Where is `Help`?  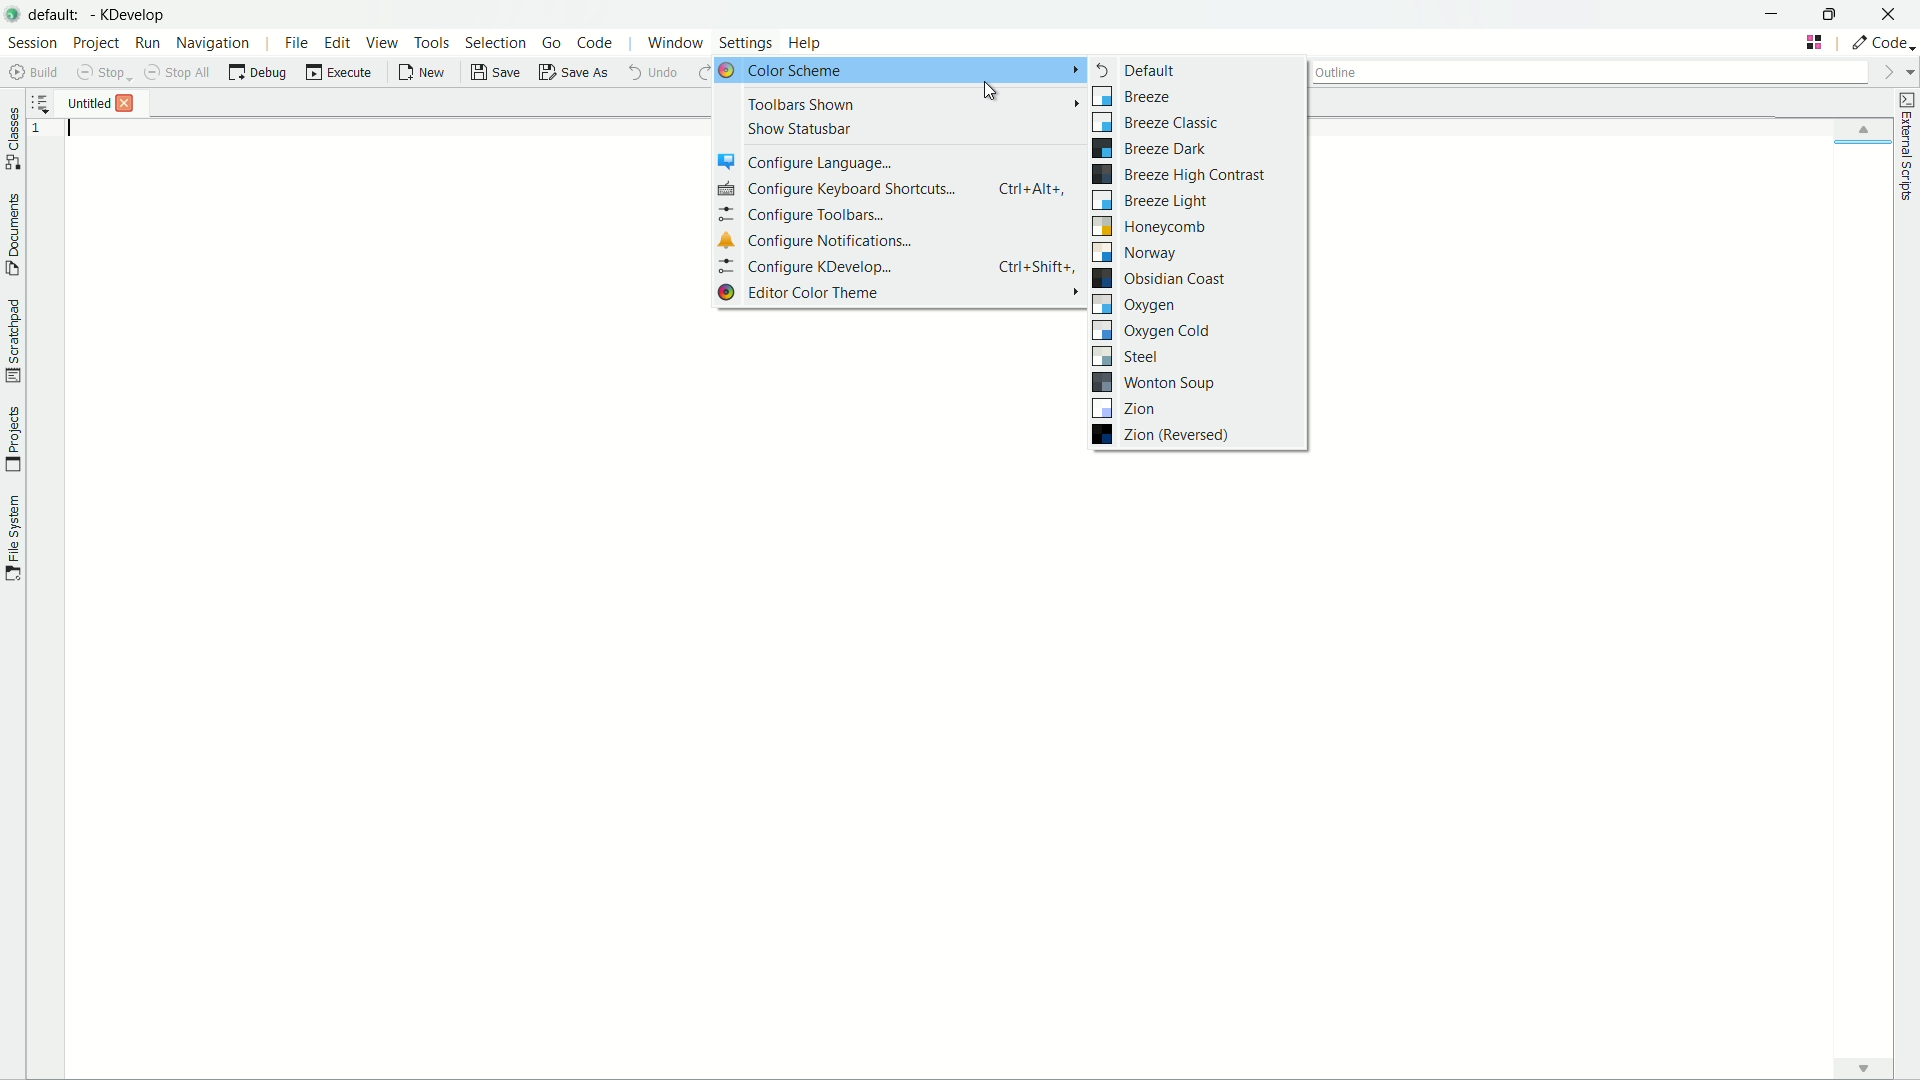
Help is located at coordinates (814, 36).